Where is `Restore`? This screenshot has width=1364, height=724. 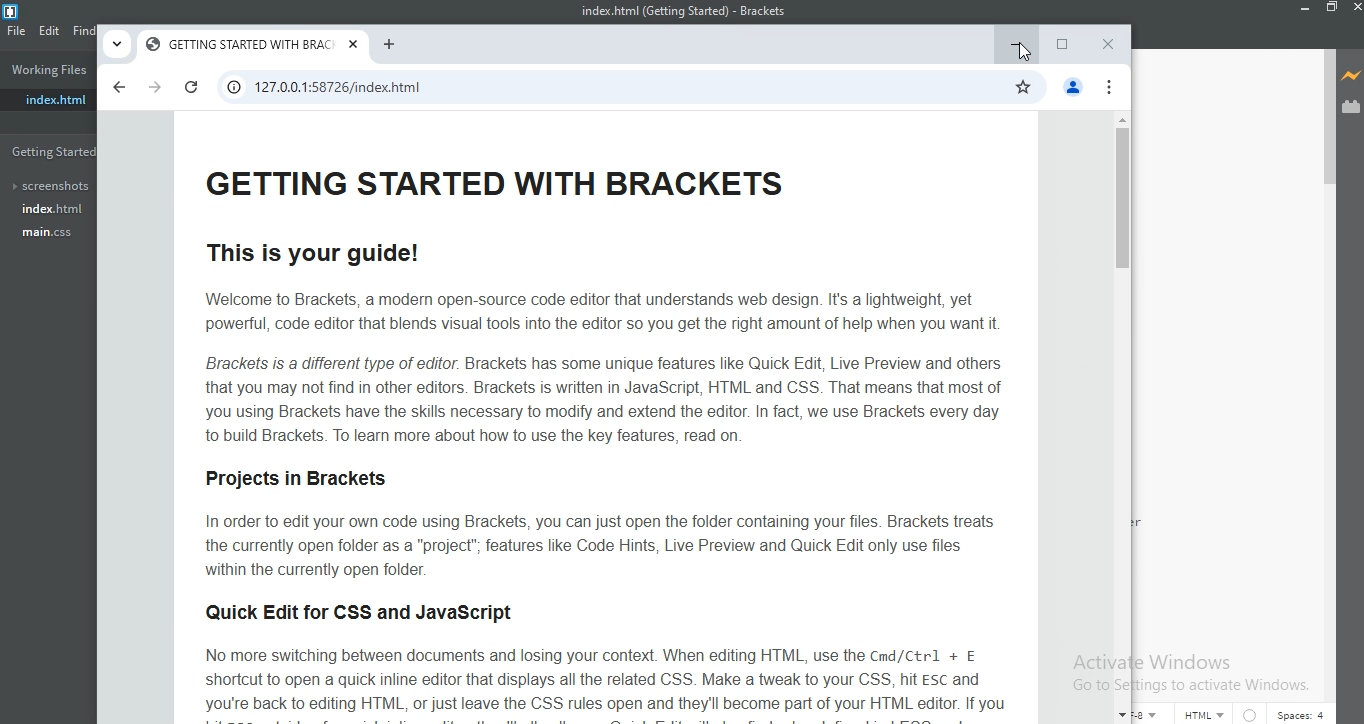 Restore is located at coordinates (1062, 47).